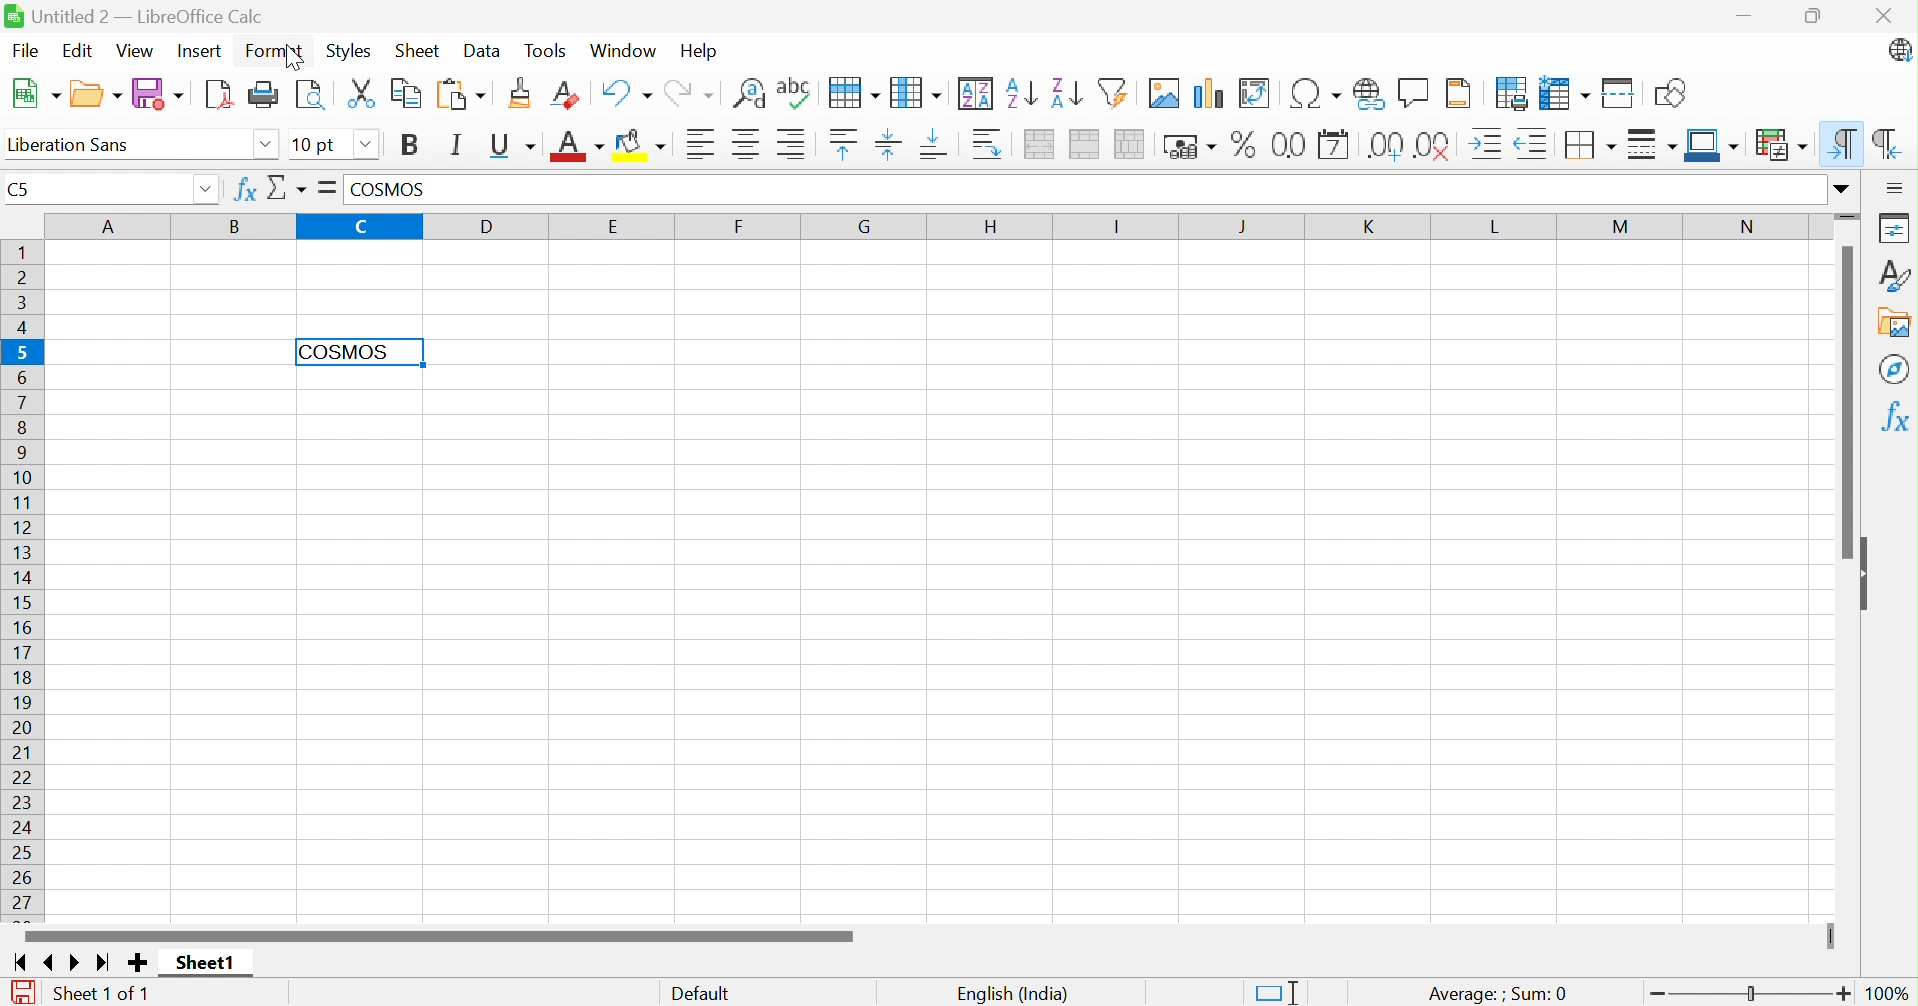 This screenshot has height=1006, width=1918. Describe the element at coordinates (1591, 147) in the screenshot. I see `Borders` at that location.